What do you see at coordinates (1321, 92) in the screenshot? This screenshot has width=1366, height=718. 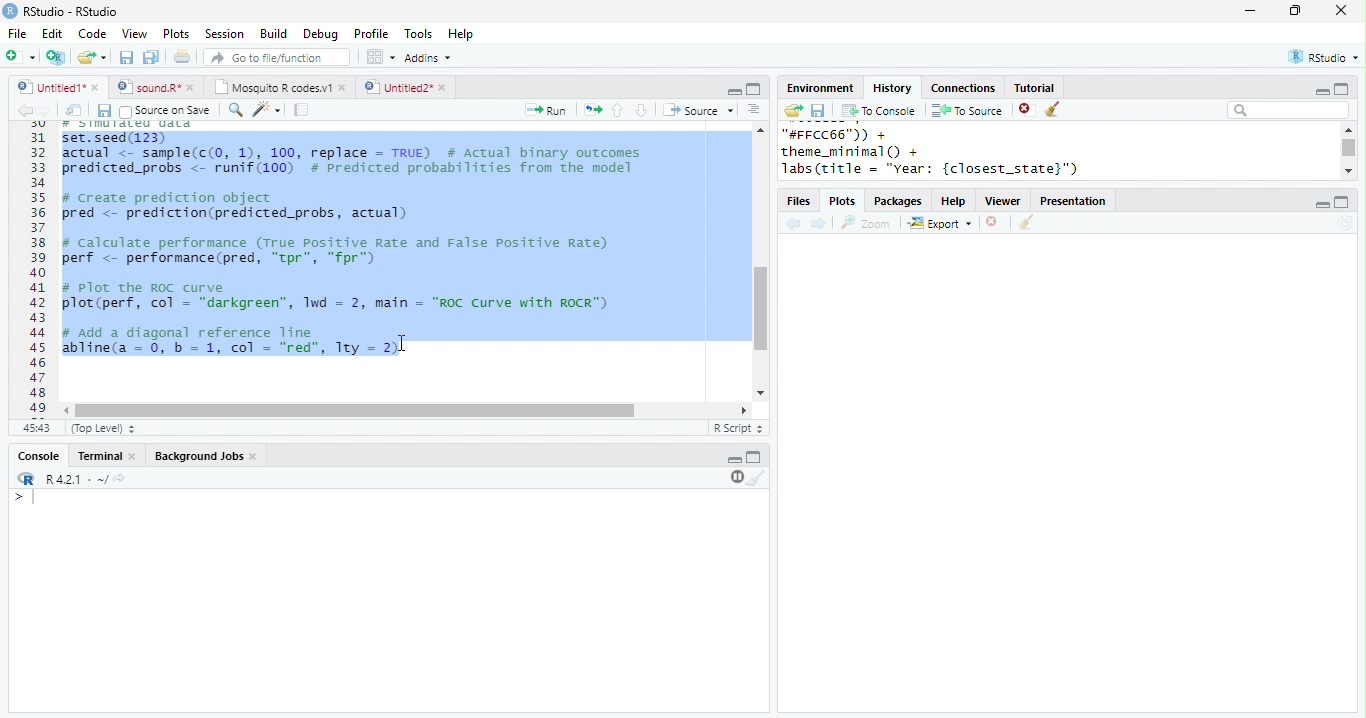 I see `minimize` at bounding box center [1321, 92].